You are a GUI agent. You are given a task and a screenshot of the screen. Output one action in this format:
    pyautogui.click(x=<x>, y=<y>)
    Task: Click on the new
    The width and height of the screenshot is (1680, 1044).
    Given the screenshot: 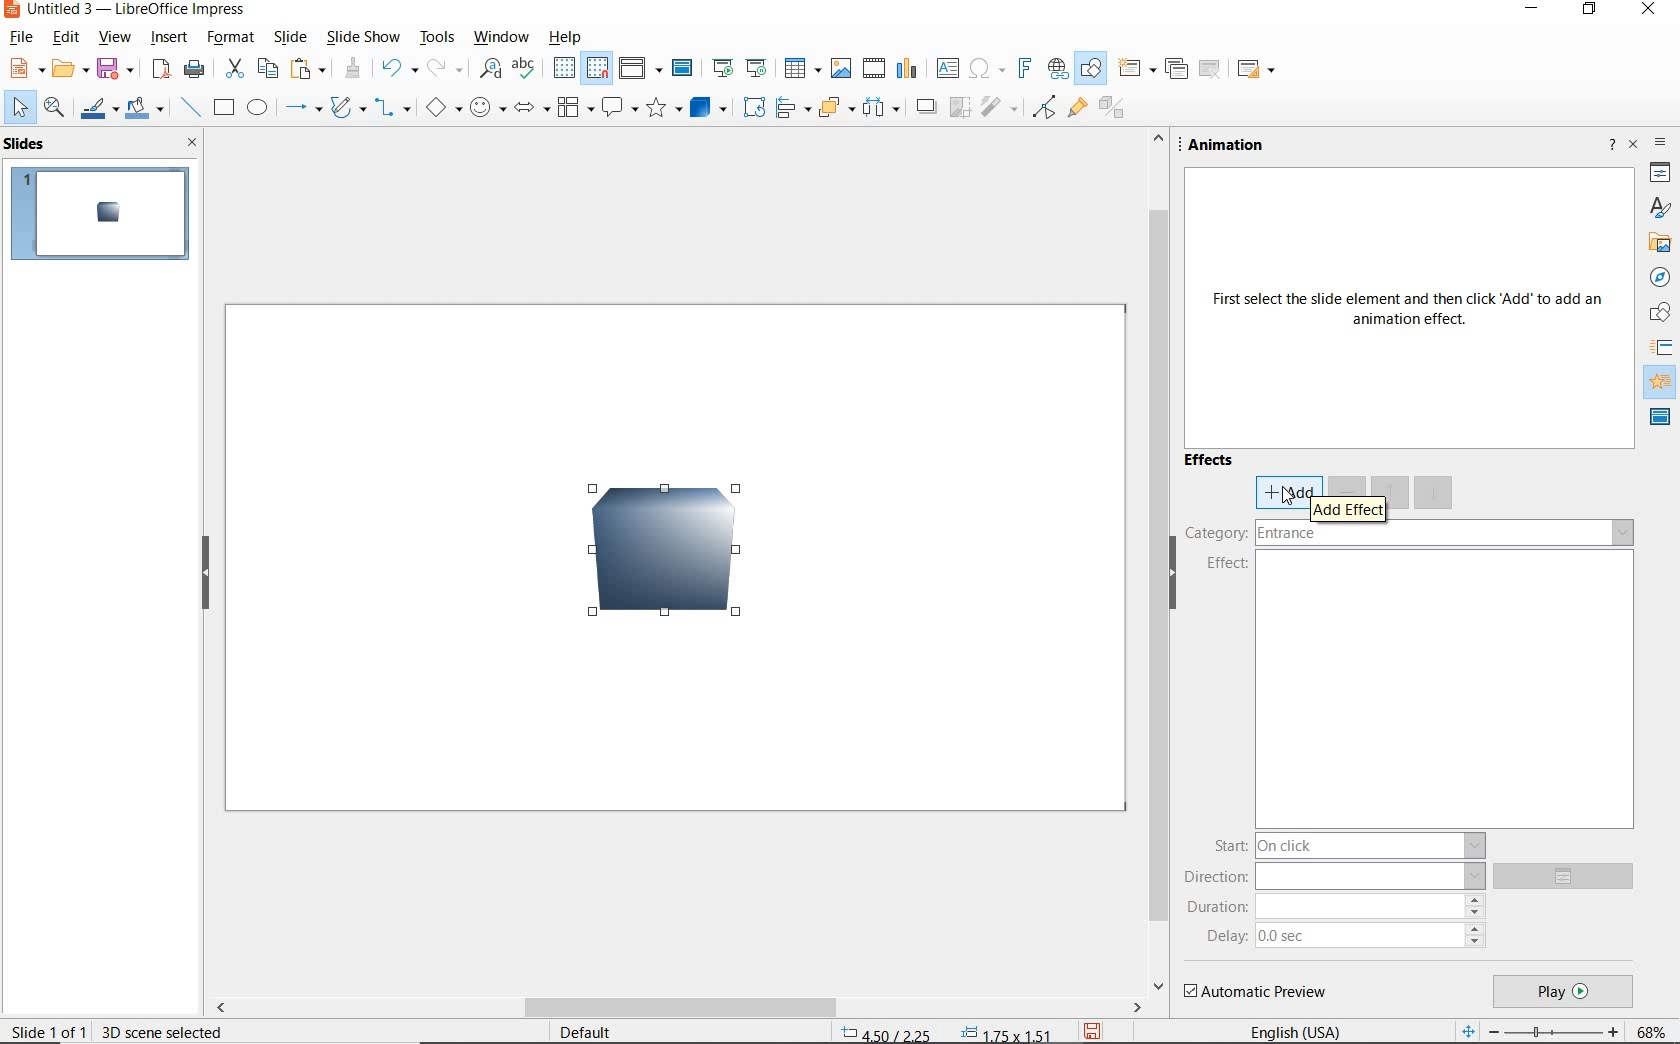 What is the action you would take?
    pyautogui.click(x=27, y=68)
    